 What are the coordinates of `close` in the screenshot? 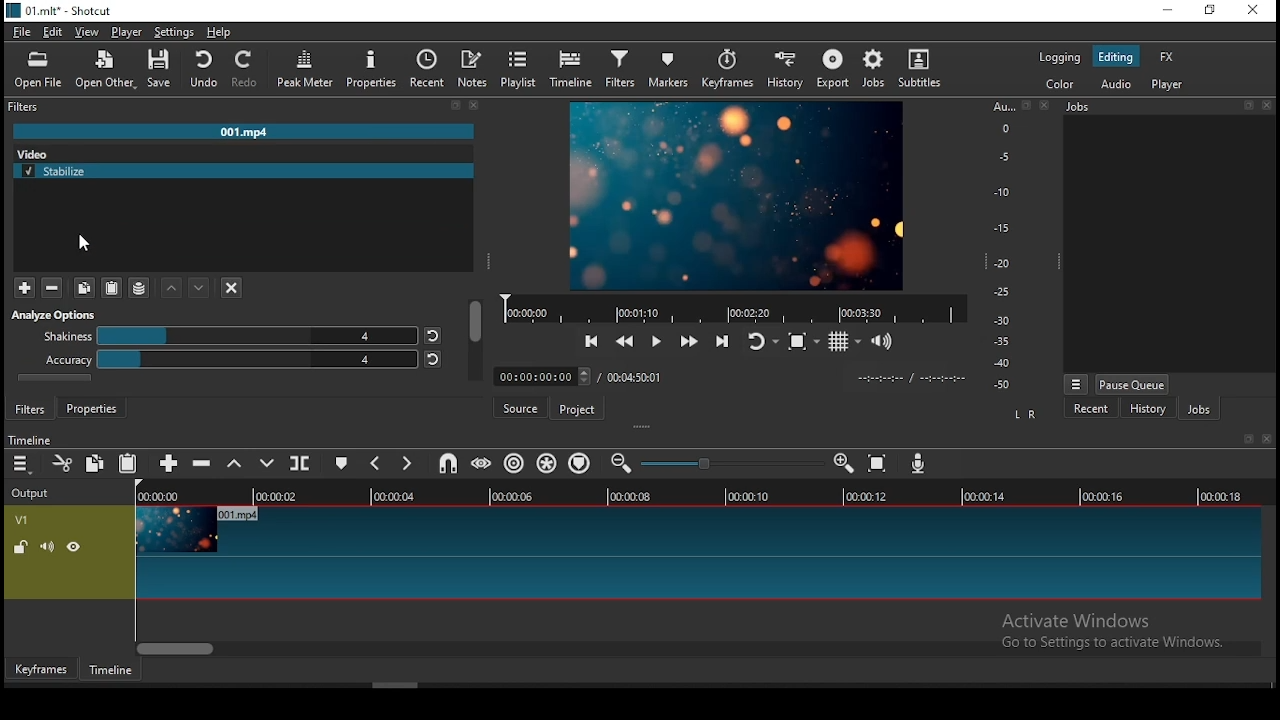 It's located at (234, 288).